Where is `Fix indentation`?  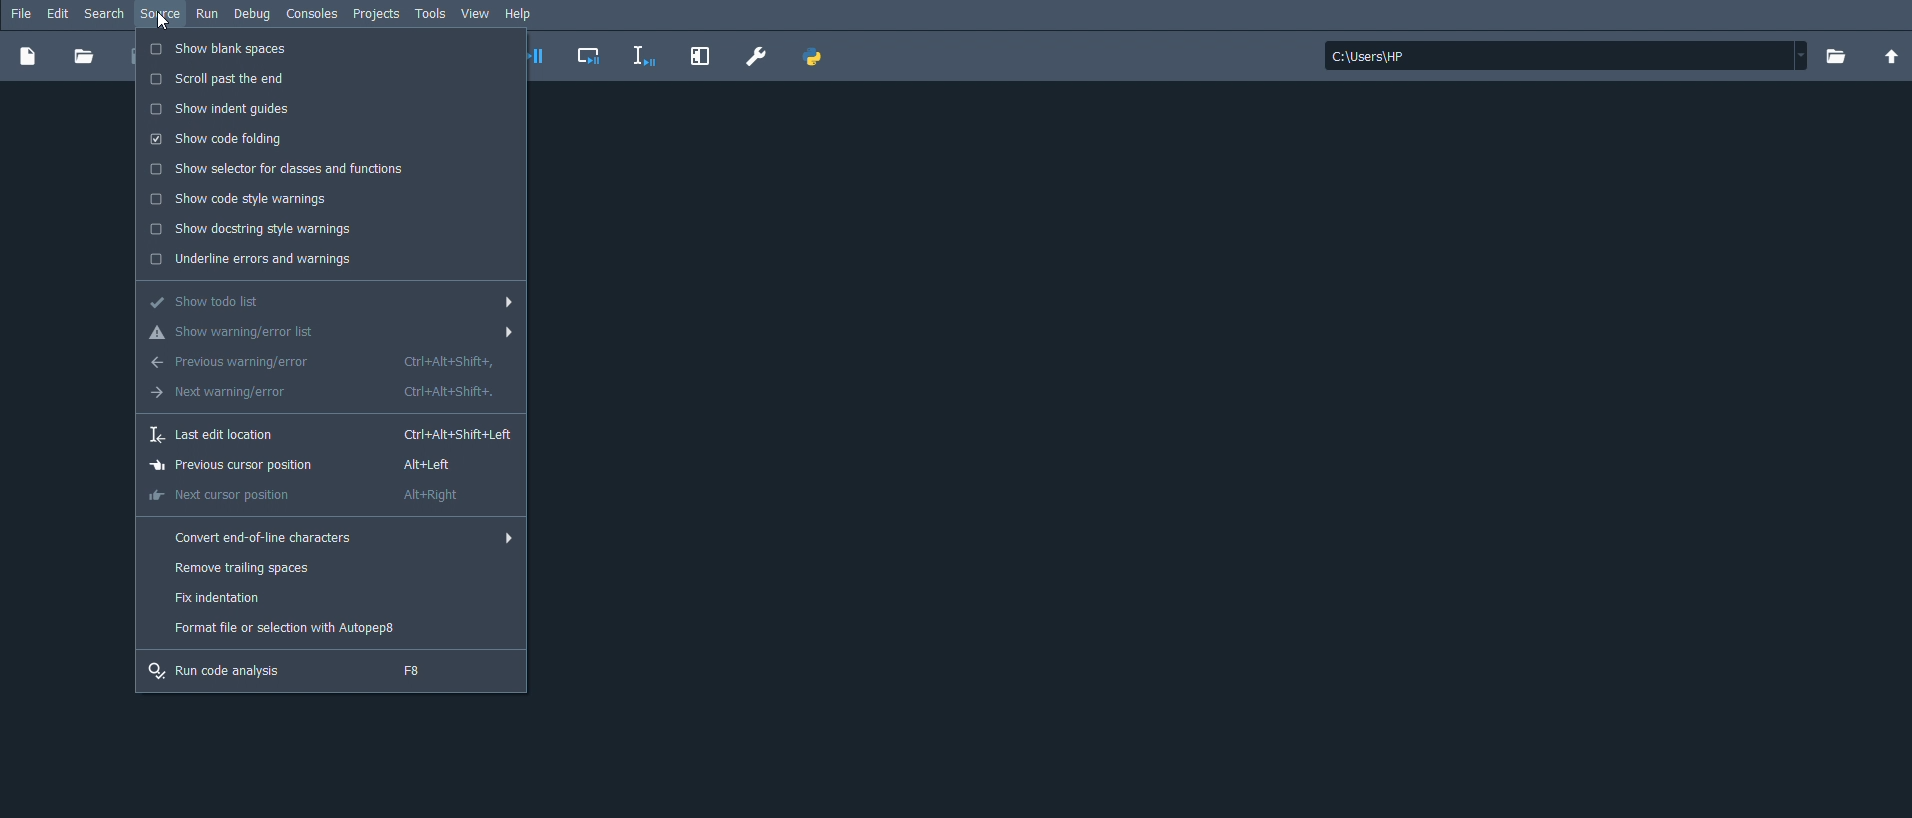 Fix indentation is located at coordinates (211, 598).